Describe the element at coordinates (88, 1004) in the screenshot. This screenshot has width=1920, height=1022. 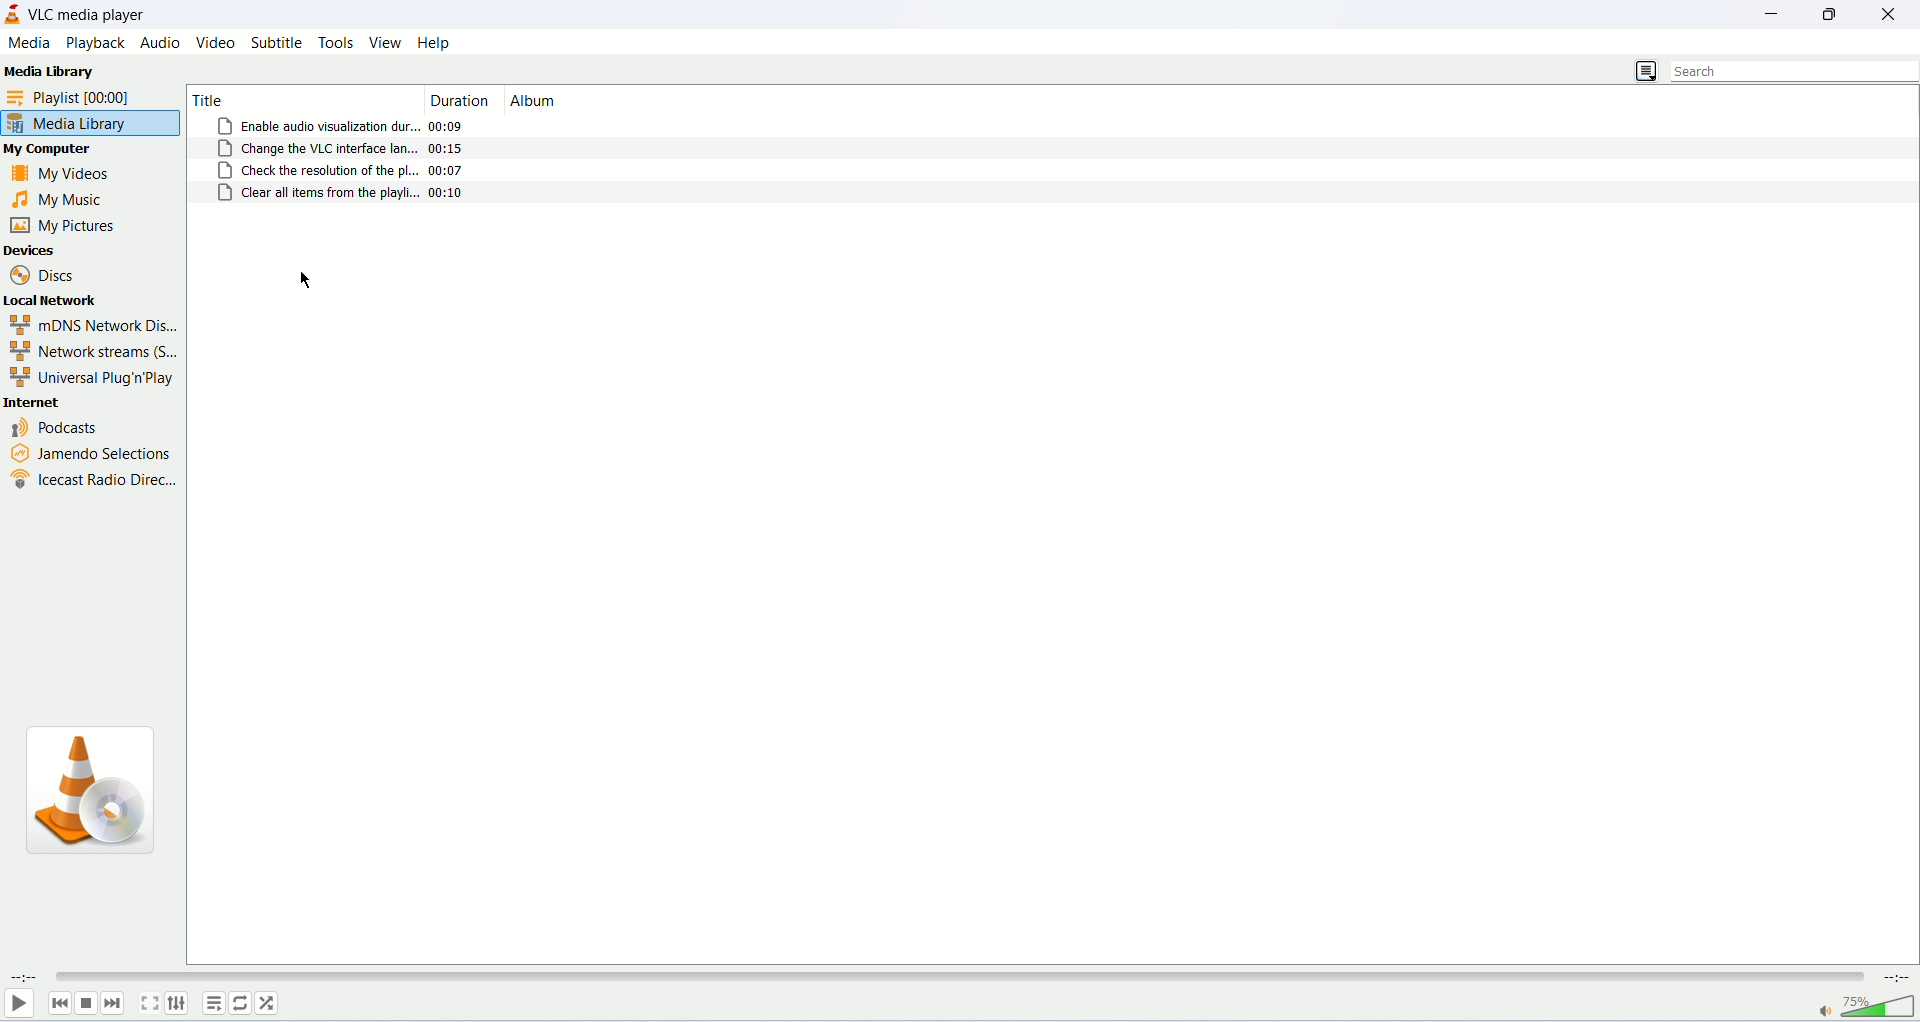
I see `stop` at that location.